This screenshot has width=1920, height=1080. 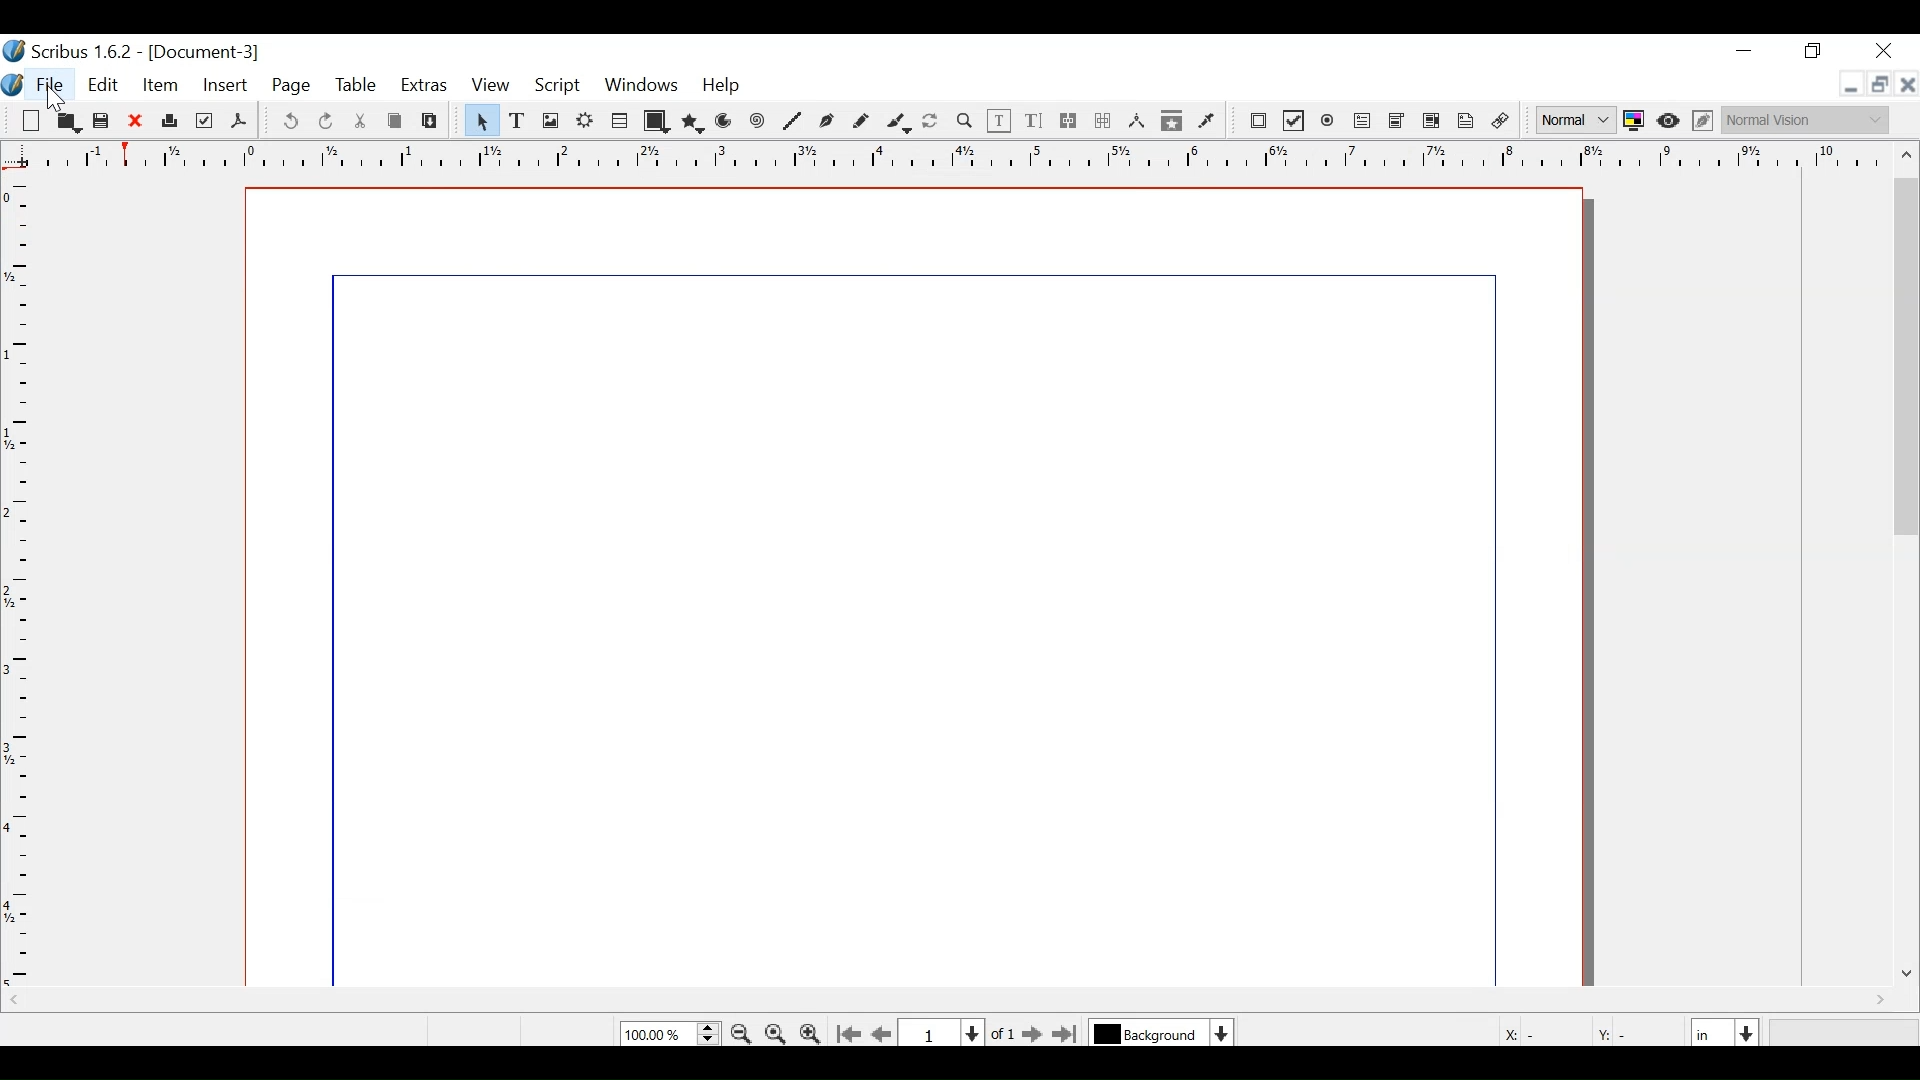 What do you see at coordinates (559, 89) in the screenshot?
I see `Script` at bounding box center [559, 89].